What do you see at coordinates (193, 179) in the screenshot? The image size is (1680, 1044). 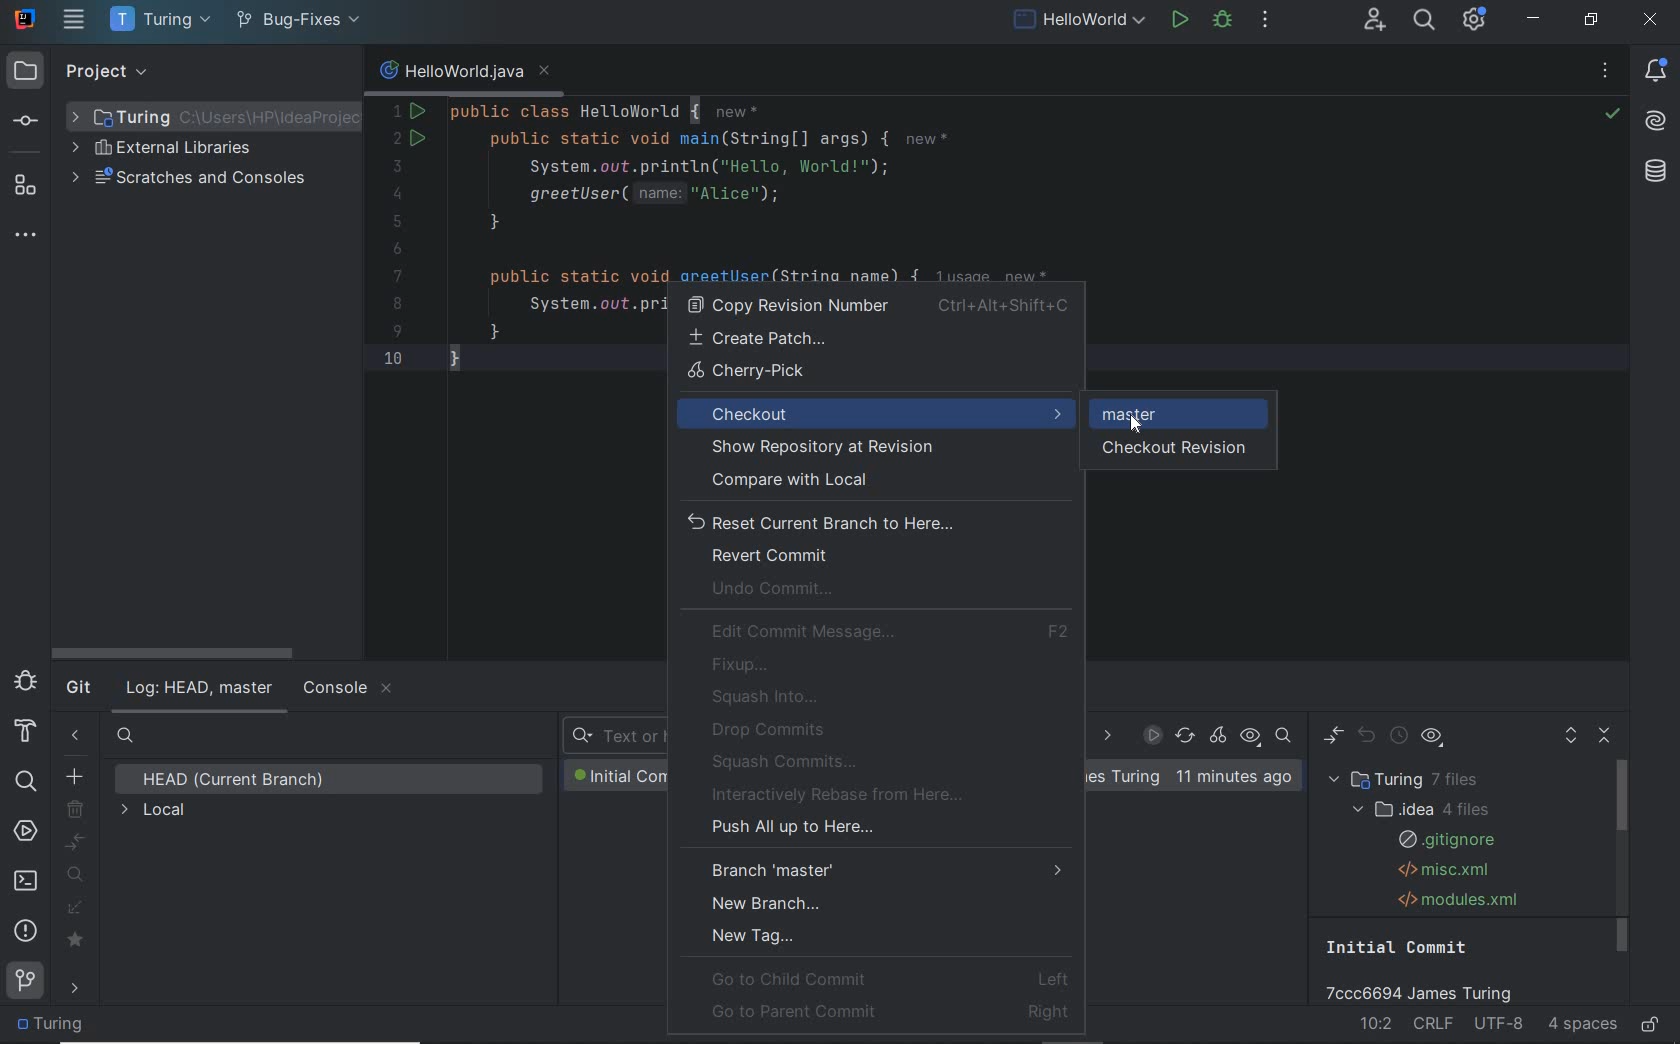 I see `scratches and consoles` at bounding box center [193, 179].